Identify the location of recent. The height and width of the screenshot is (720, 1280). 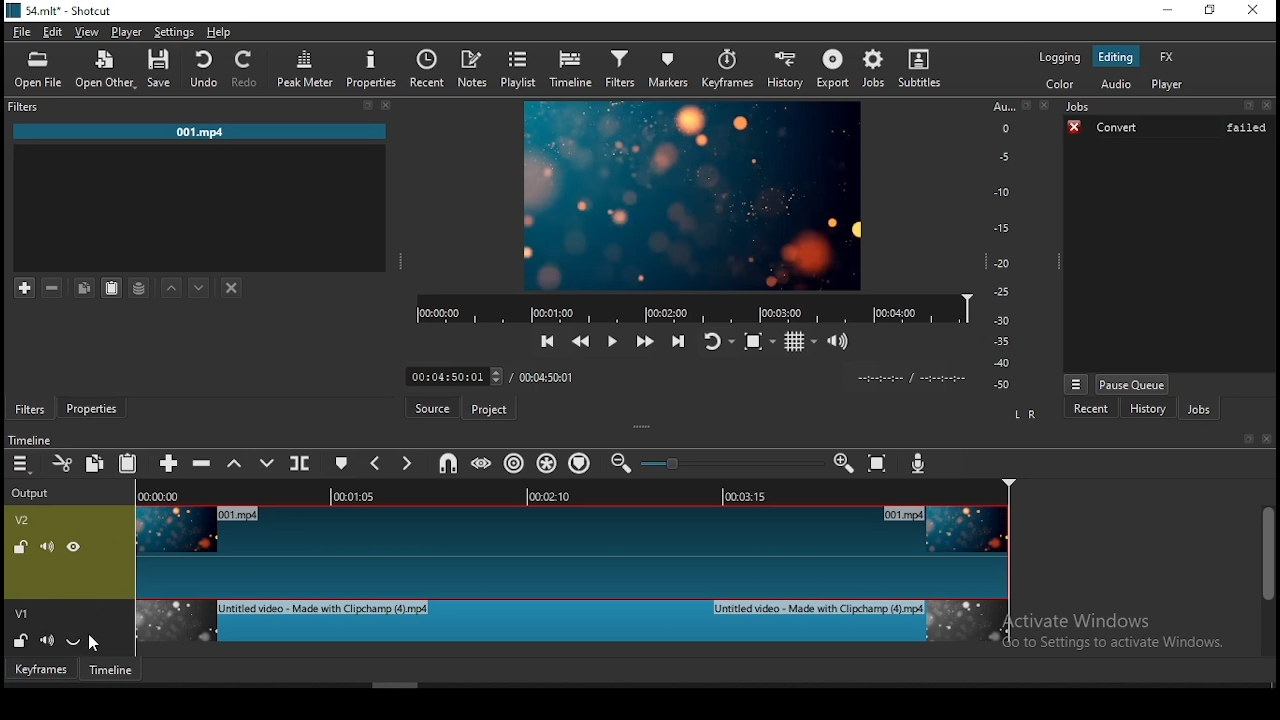
(1092, 409).